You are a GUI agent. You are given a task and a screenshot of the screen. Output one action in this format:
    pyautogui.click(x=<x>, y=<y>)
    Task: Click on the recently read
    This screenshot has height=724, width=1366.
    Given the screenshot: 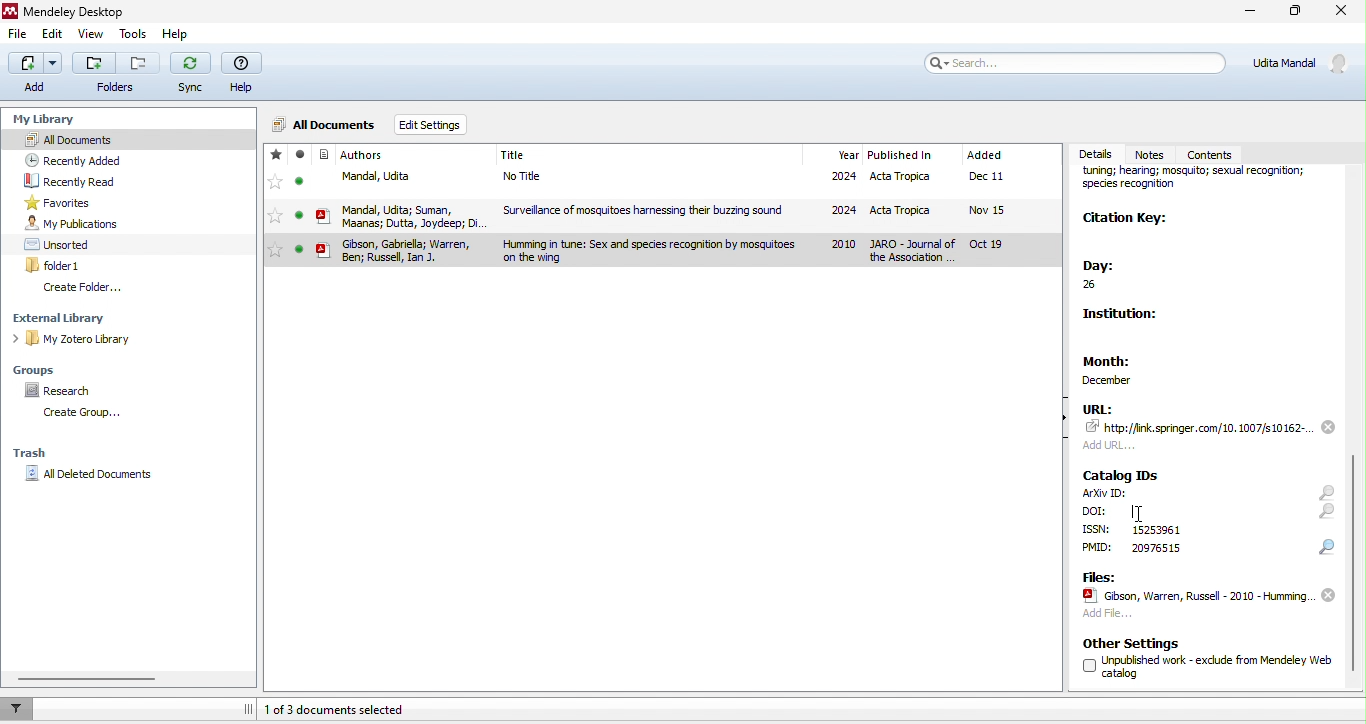 What is the action you would take?
    pyautogui.click(x=73, y=181)
    